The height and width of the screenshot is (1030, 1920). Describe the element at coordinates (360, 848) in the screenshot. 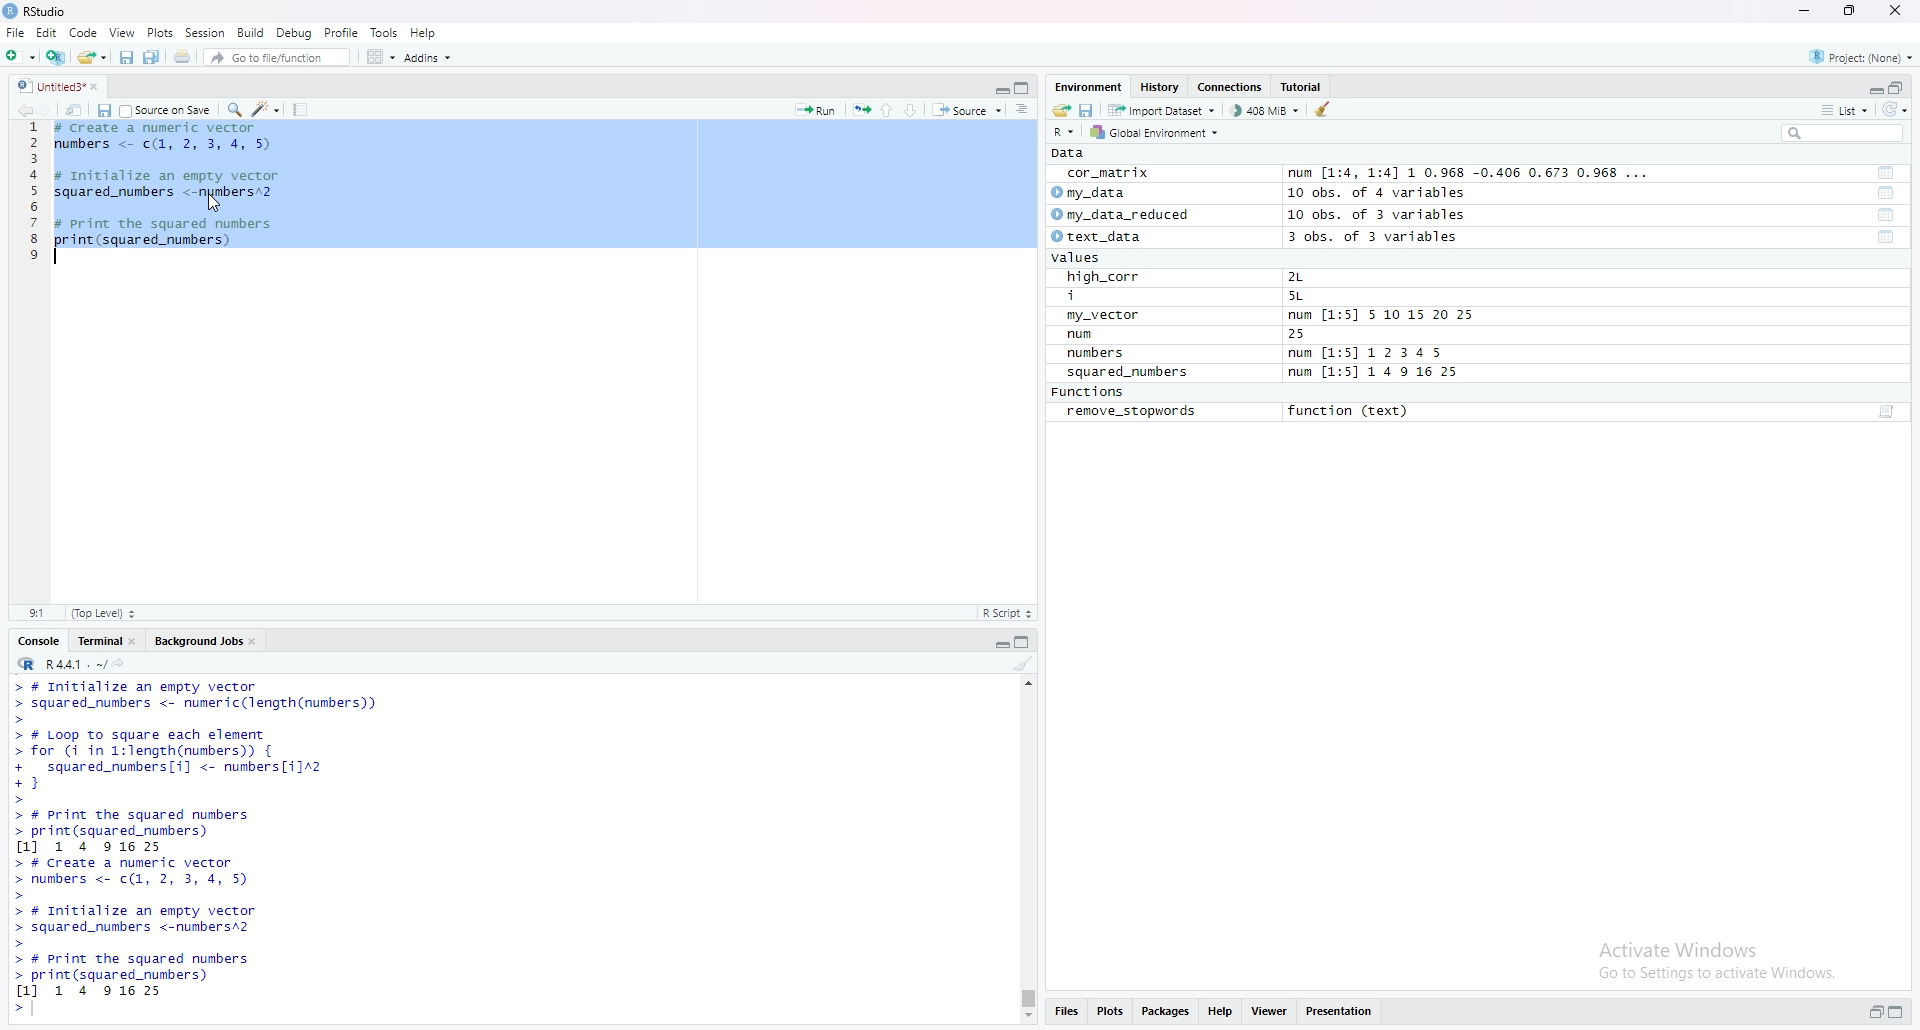

I see `> # print the cleaned dataset> print(text_data)™ Text Cleaned_Text11 This is an example of text processing in R This example text processing R2 2 stop words should be removed from this dataset stop words removed dataset3 3 ve need to clean and analyze this text data We need clean analyze text data> # Create a numeric vector> numbers <- c(1, 2, 3, 4, 5)> # Initialize an empty vector> squared_numbers <- numer ic(length(numbers))> # Loop To square each element> for (i in 1:length(numbers)) {+ squared_numbers[i] <- nunbers[i12+}> # print the squared numbers> print(squared_numbers)1] 1 4 9 16 25 >` at that location.